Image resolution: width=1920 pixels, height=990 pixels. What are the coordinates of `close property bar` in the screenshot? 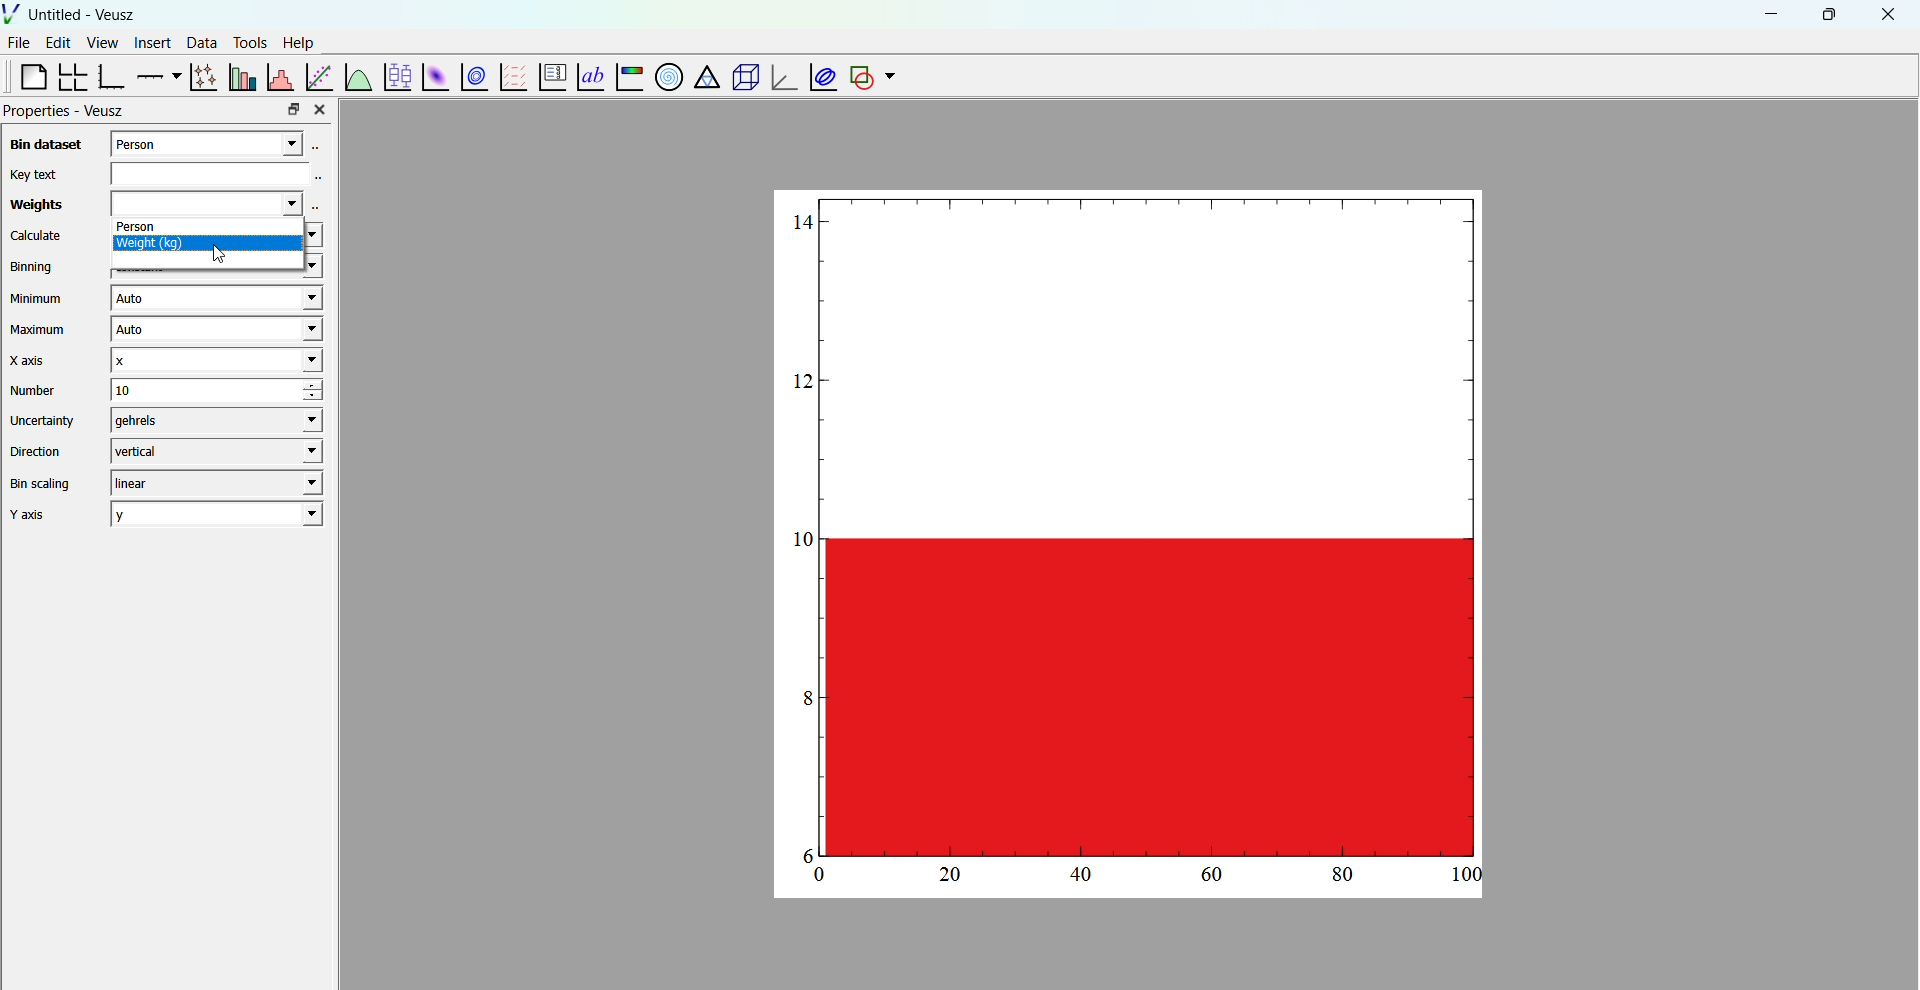 It's located at (322, 109).